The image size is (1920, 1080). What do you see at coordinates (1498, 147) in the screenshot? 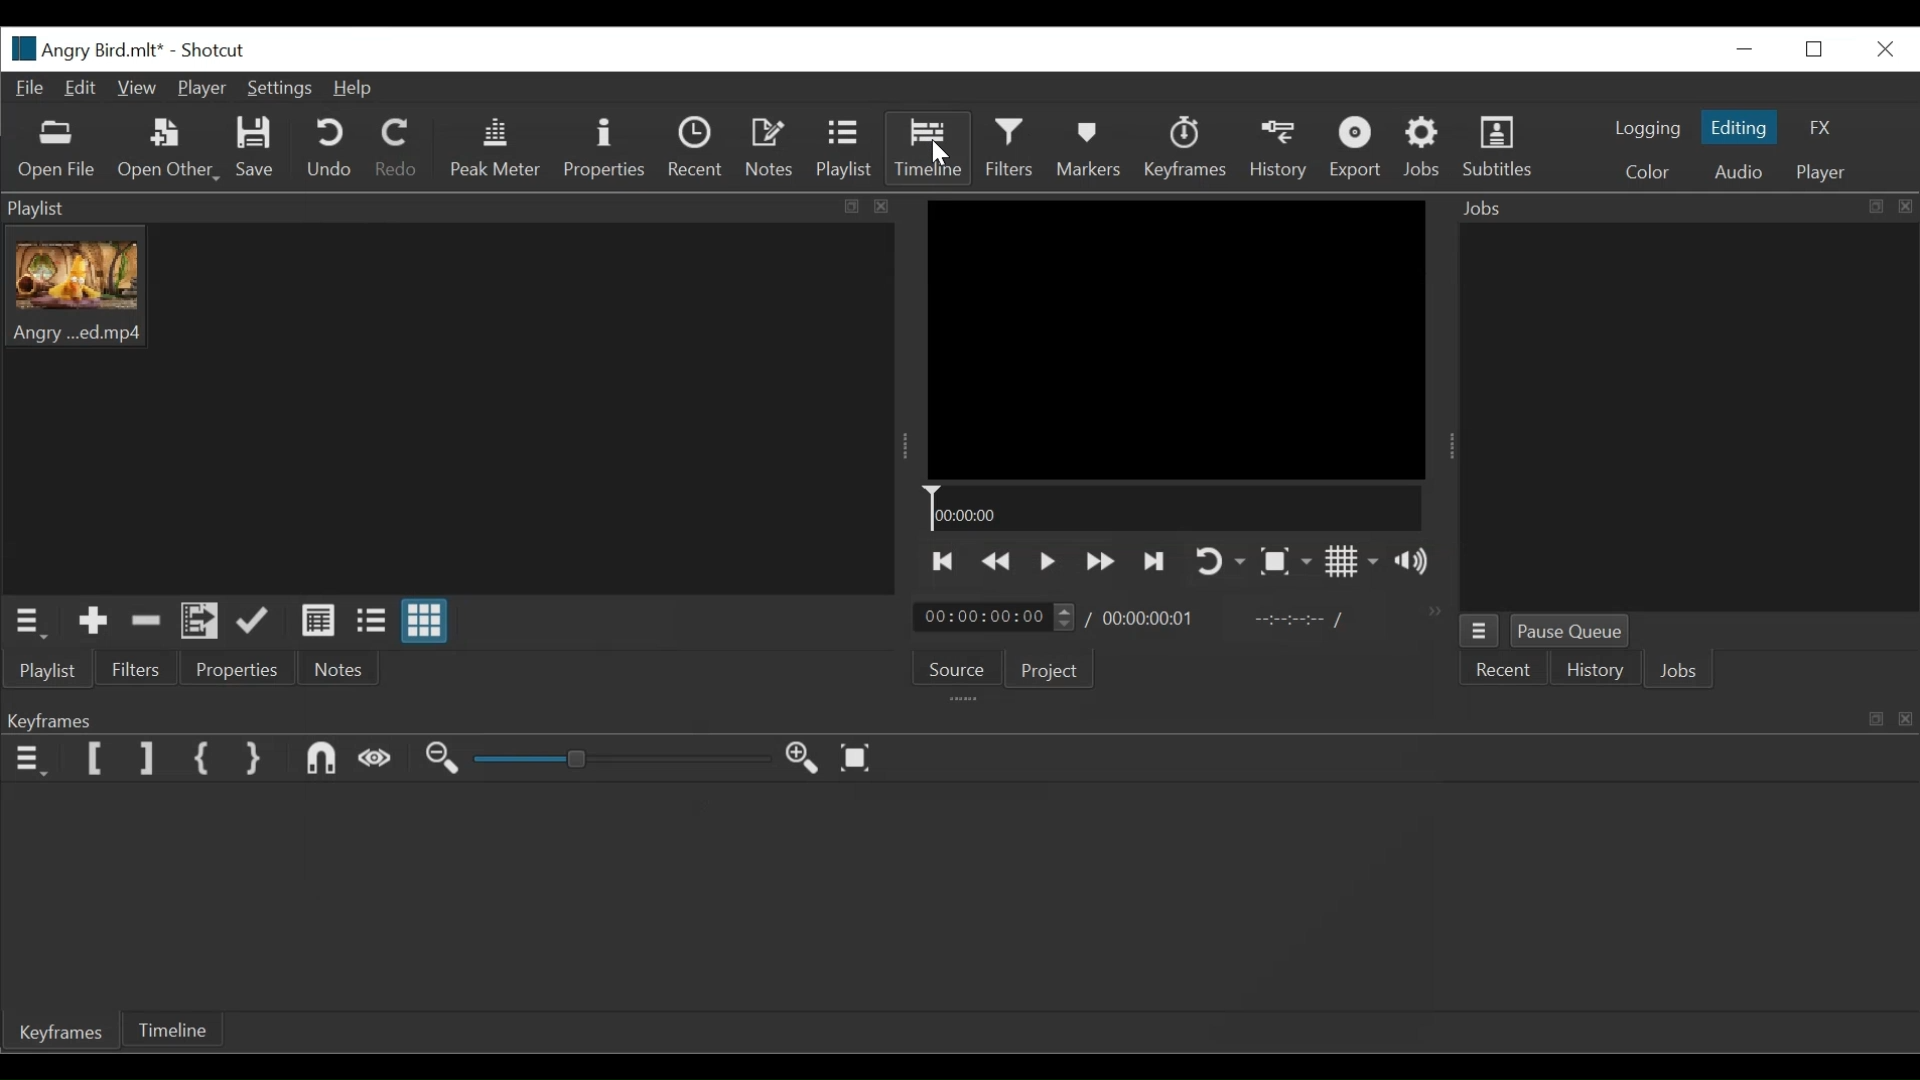
I see `Subtitles` at bounding box center [1498, 147].